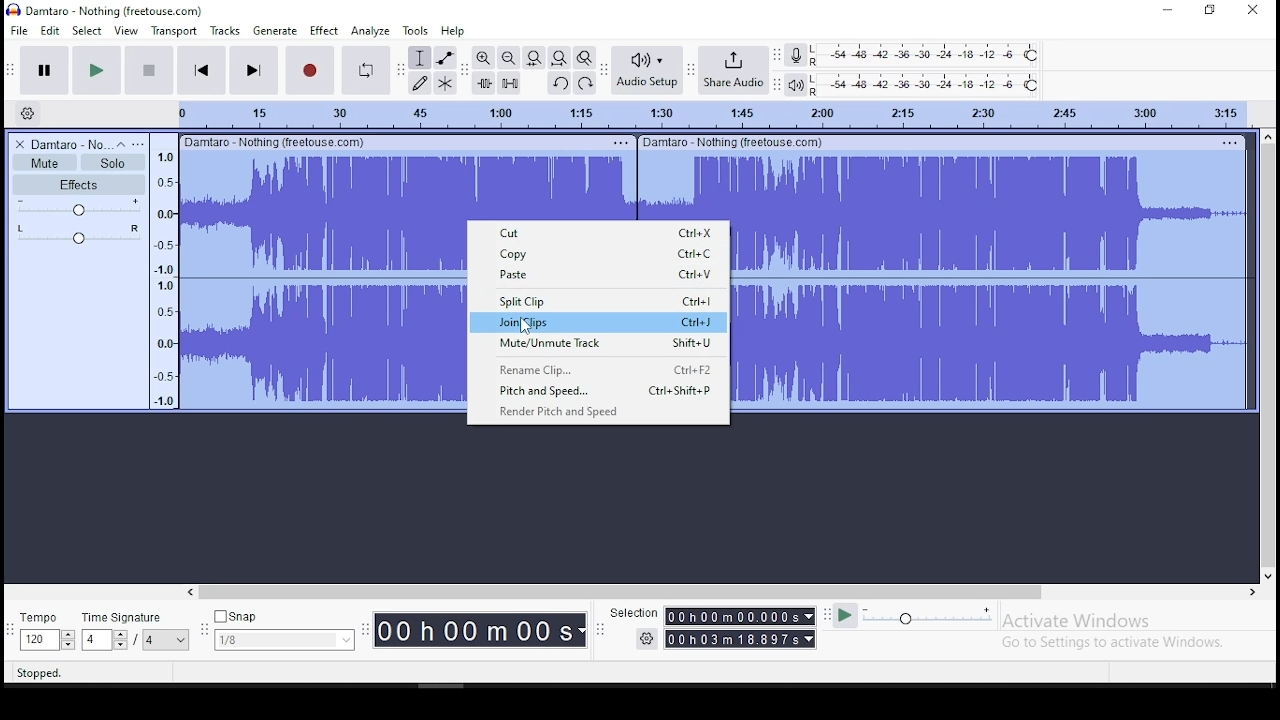  What do you see at coordinates (575, 412) in the screenshot?
I see `render pitch and speed` at bounding box center [575, 412].